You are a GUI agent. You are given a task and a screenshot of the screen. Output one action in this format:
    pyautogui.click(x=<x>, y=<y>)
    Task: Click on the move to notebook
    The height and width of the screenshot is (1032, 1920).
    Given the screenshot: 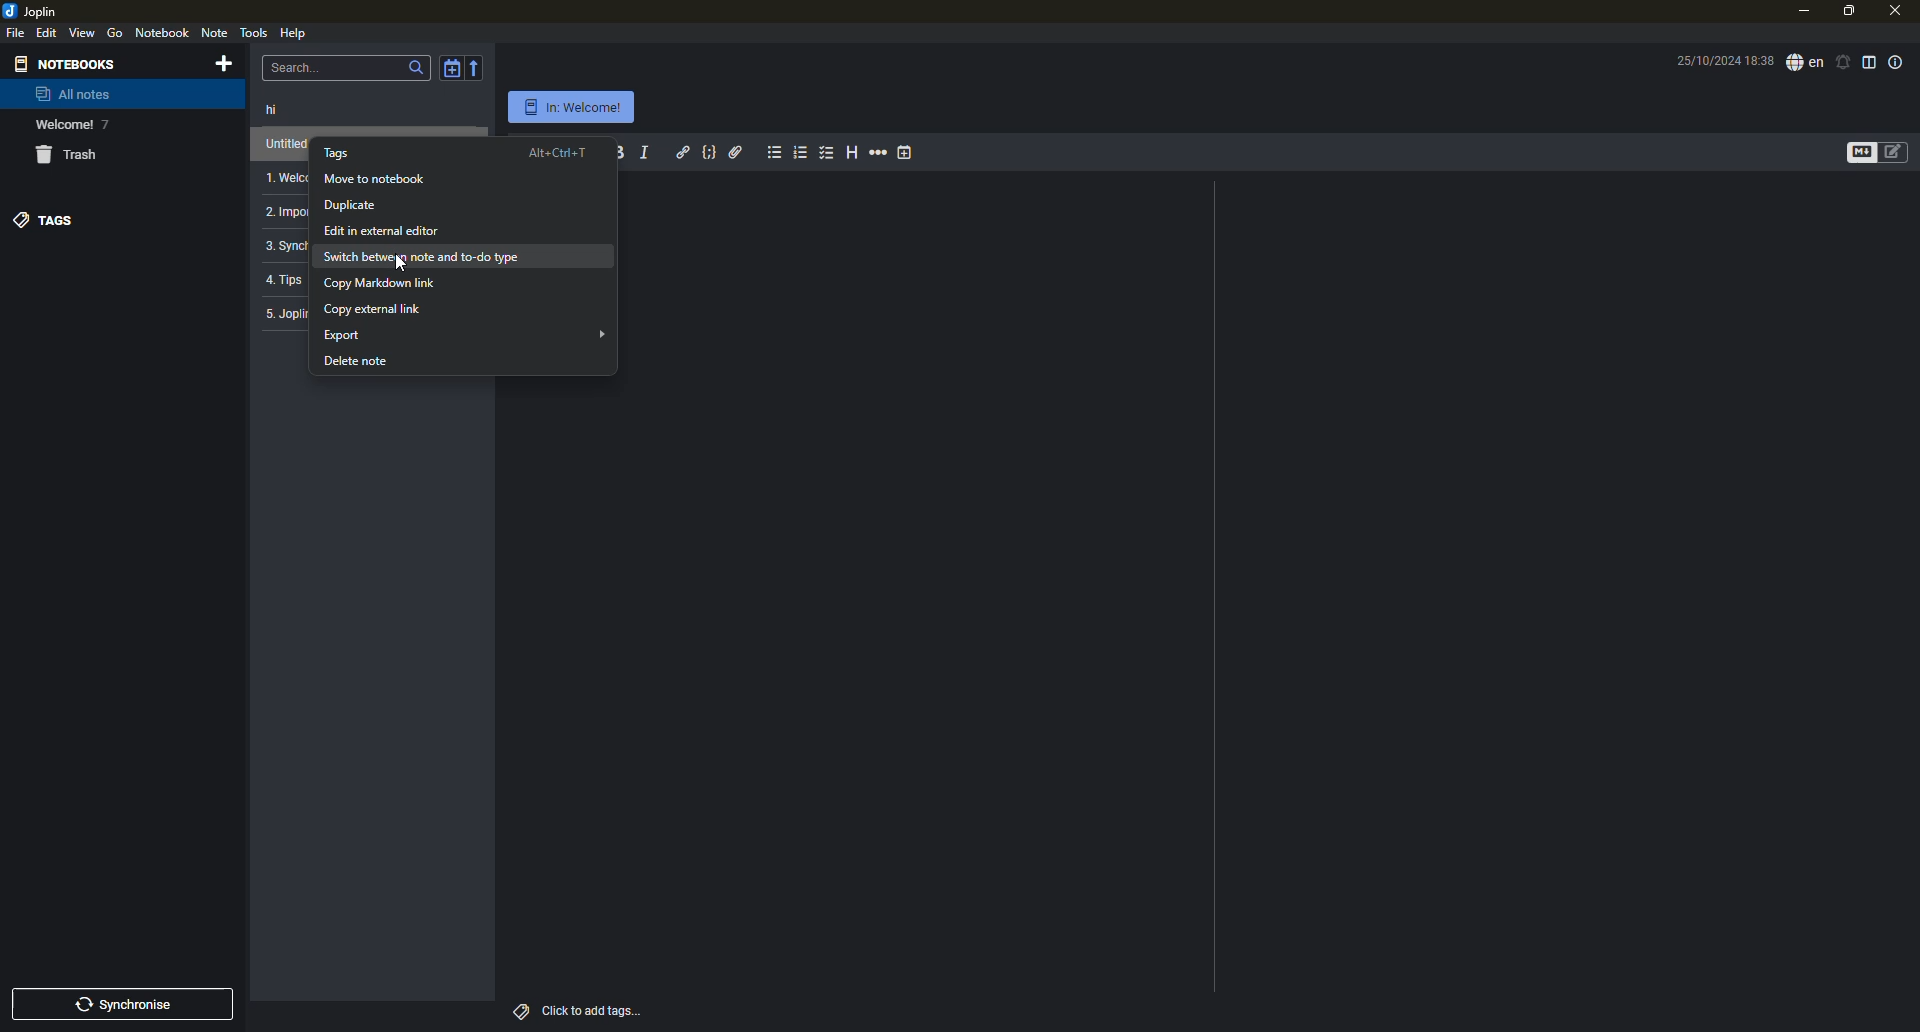 What is the action you would take?
    pyautogui.click(x=374, y=178)
    